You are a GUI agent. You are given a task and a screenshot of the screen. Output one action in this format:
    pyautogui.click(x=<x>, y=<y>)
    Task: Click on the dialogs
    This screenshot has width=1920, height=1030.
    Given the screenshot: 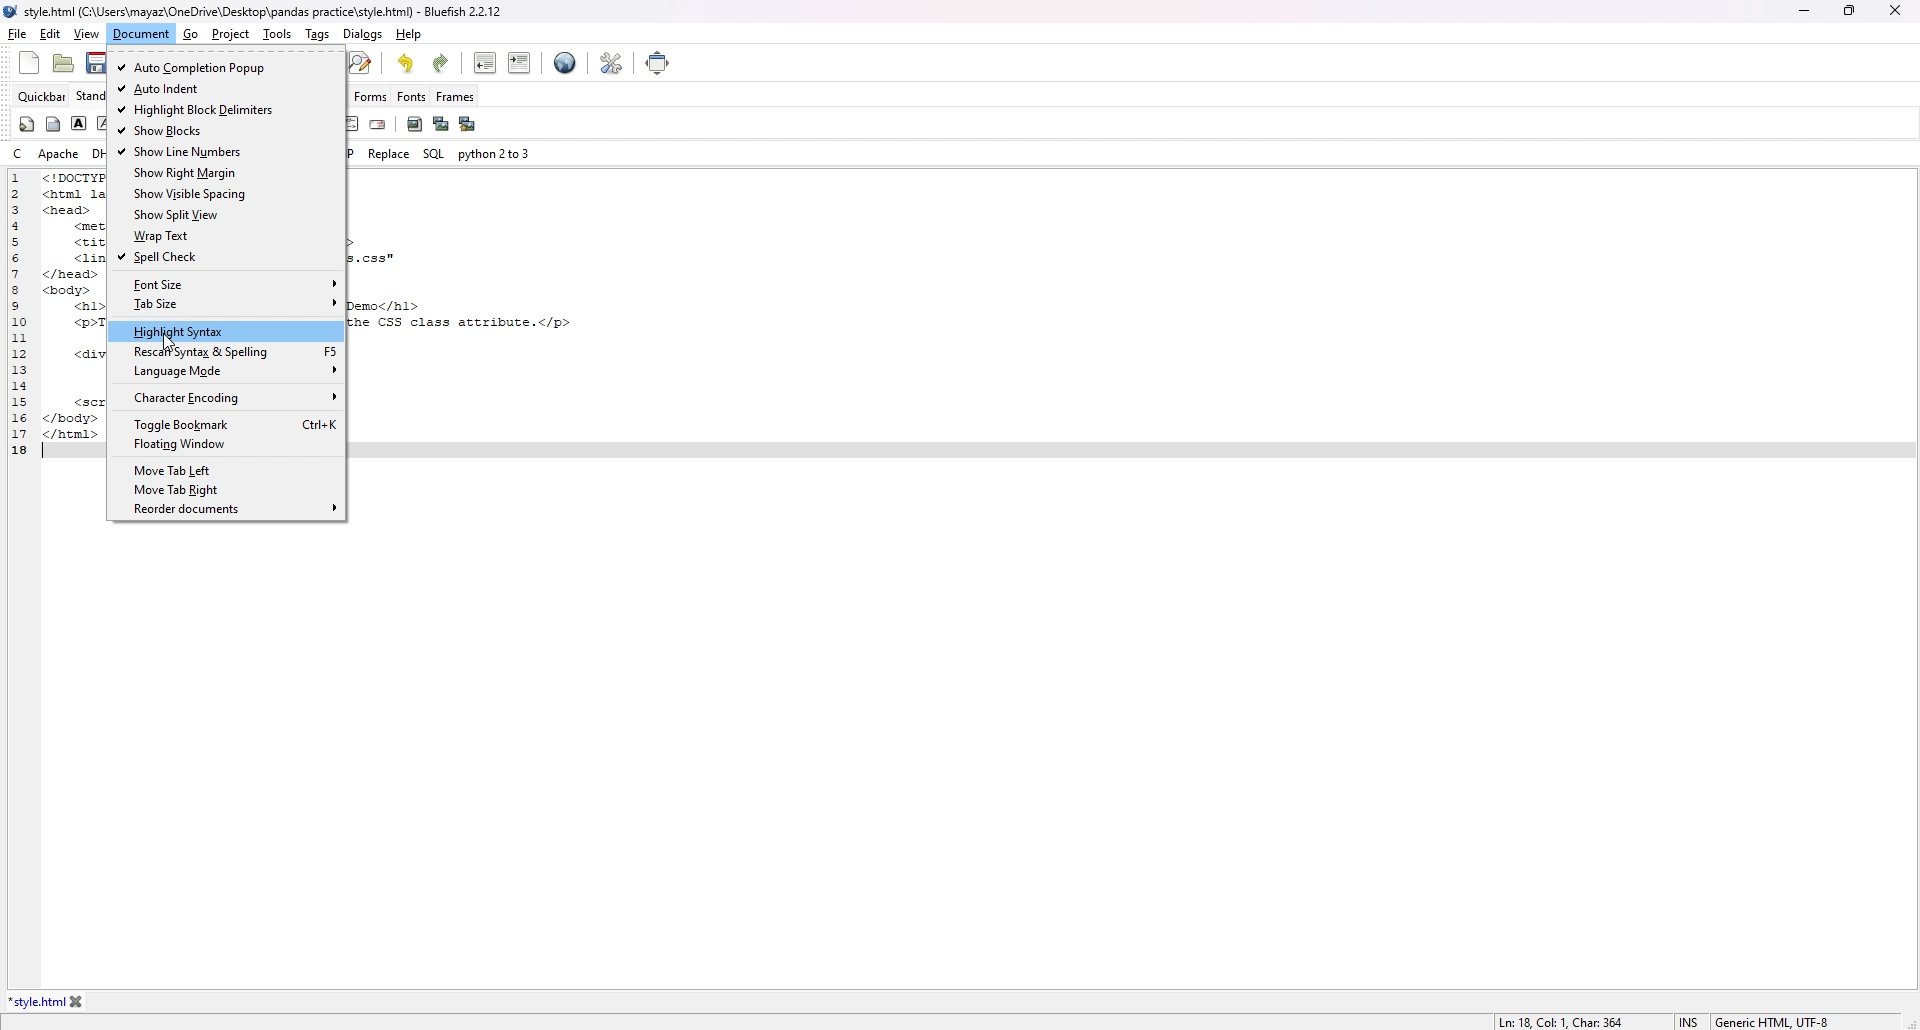 What is the action you would take?
    pyautogui.click(x=363, y=34)
    